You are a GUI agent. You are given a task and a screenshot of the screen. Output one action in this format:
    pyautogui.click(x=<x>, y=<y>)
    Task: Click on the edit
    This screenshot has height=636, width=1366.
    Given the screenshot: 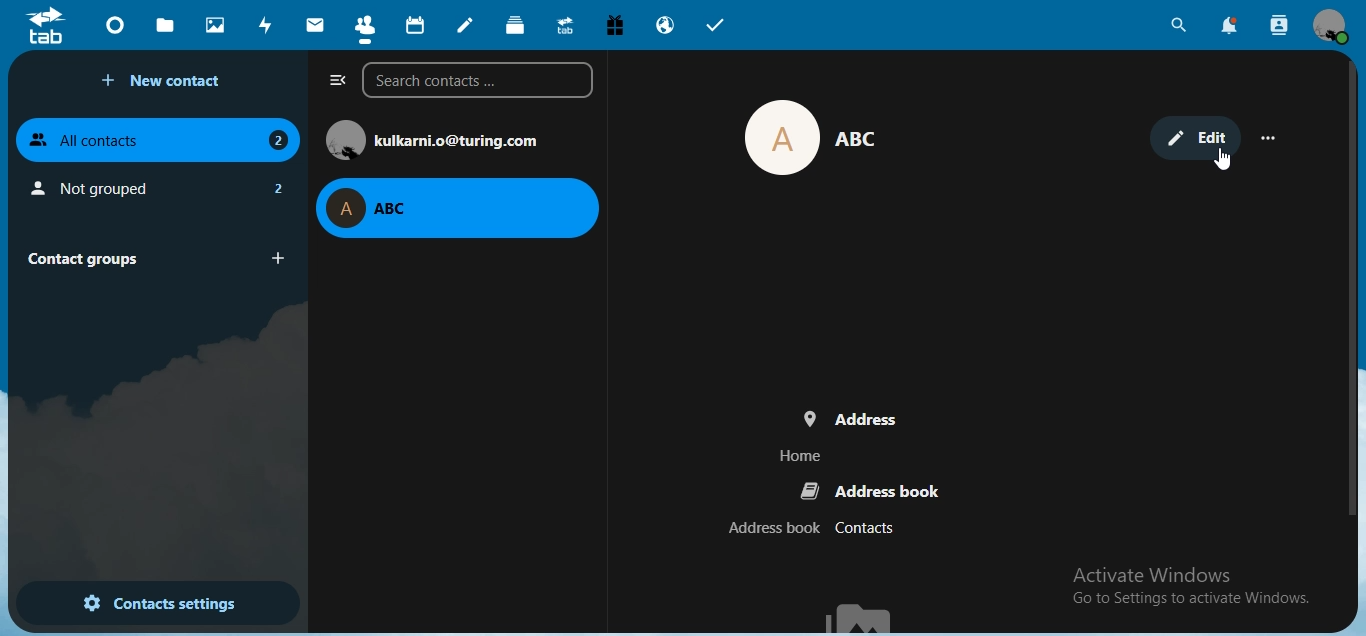 What is the action you would take?
    pyautogui.click(x=1195, y=136)
    